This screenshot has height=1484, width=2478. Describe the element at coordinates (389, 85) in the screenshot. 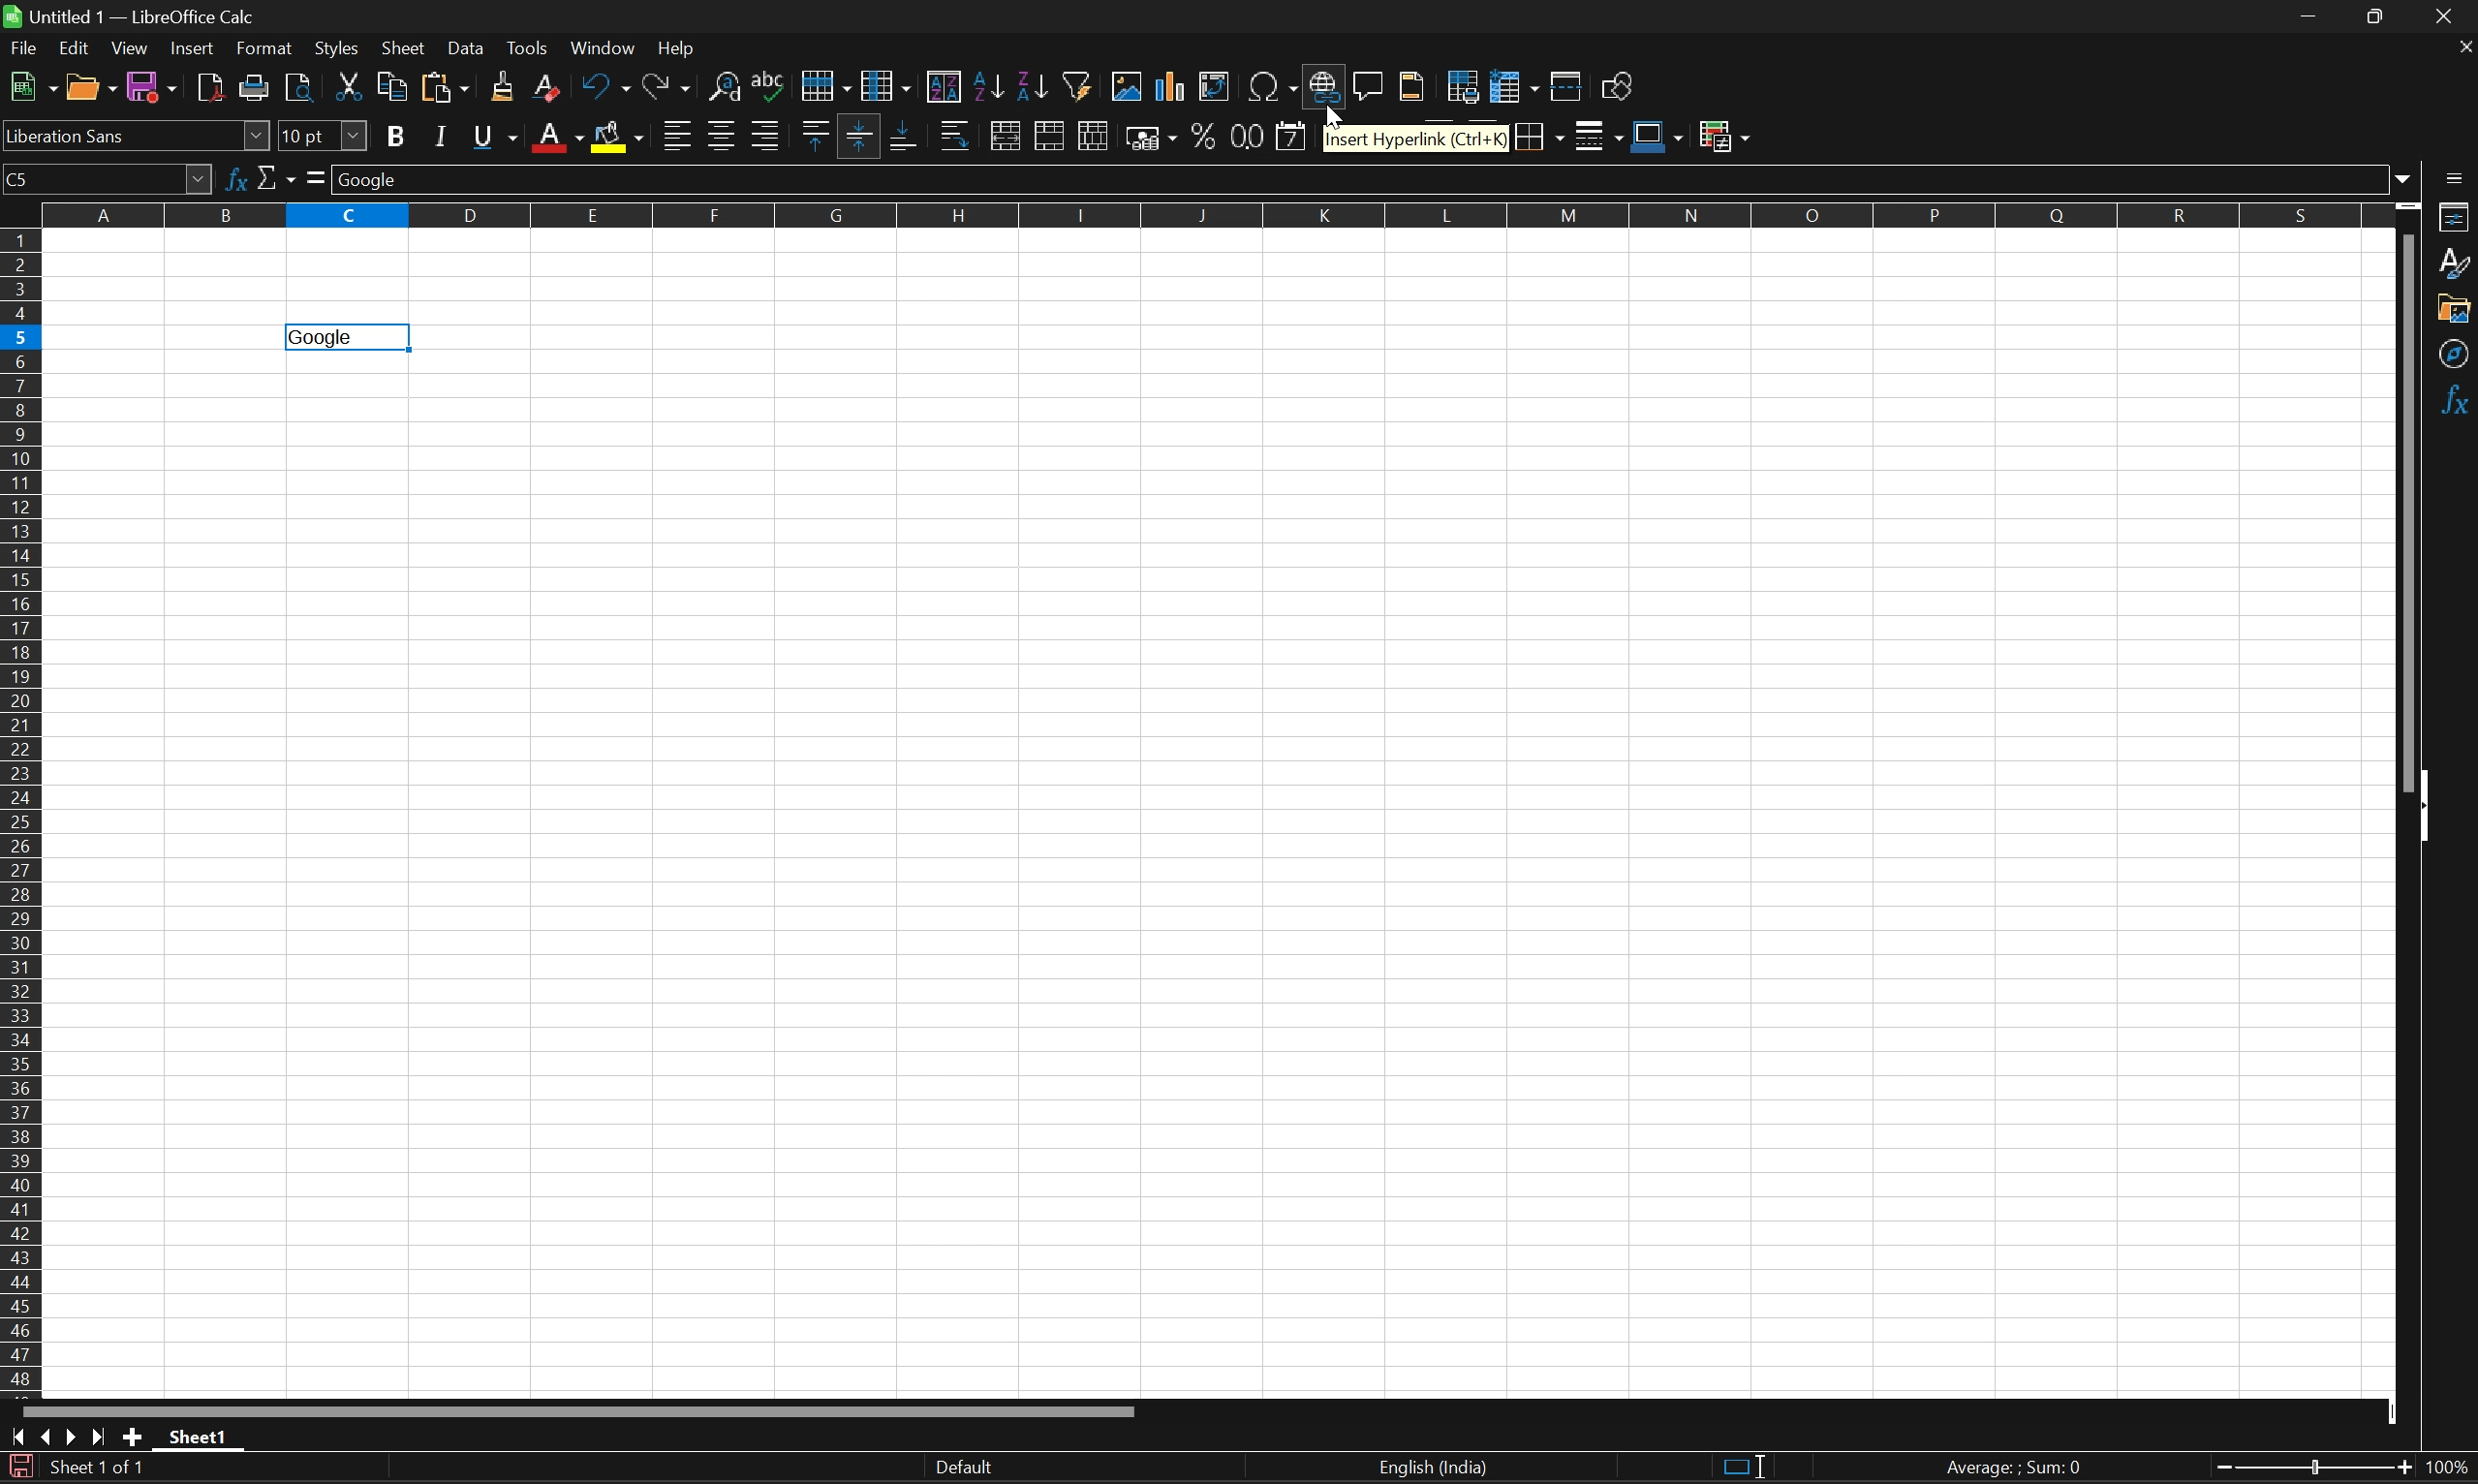

I see `Copy` at that location.